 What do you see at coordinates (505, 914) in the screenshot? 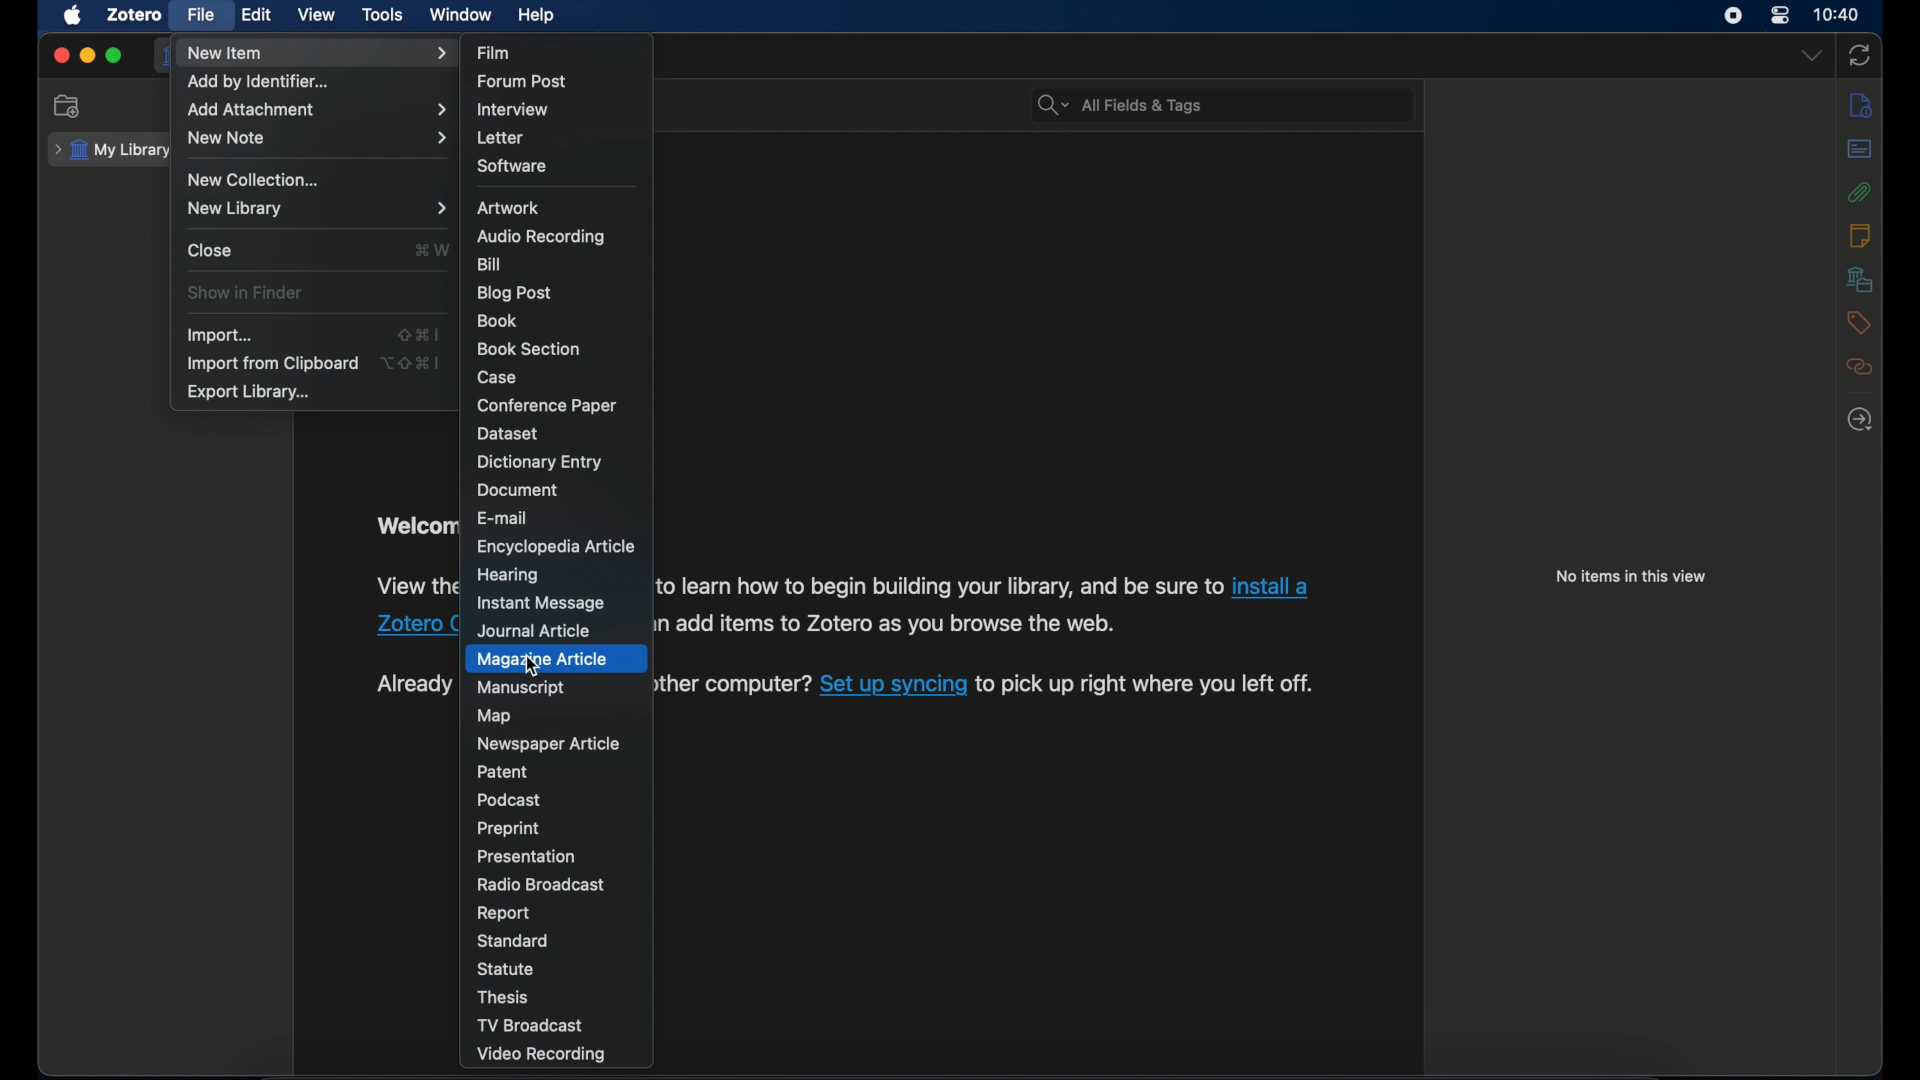
I see `report` at bounding box center [505, 914].